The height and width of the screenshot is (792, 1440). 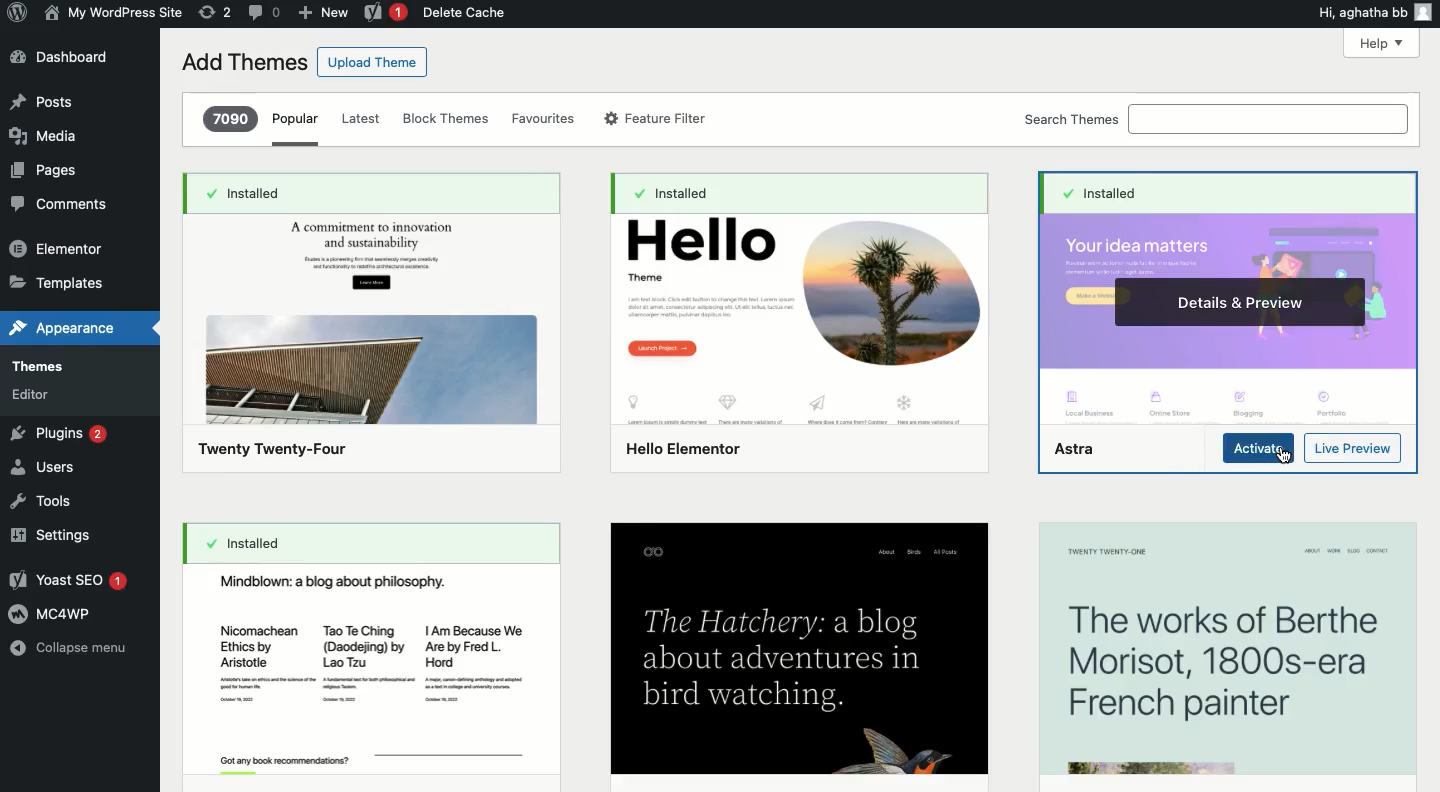 I want to click on Favorites, so click(x=541, y=119).